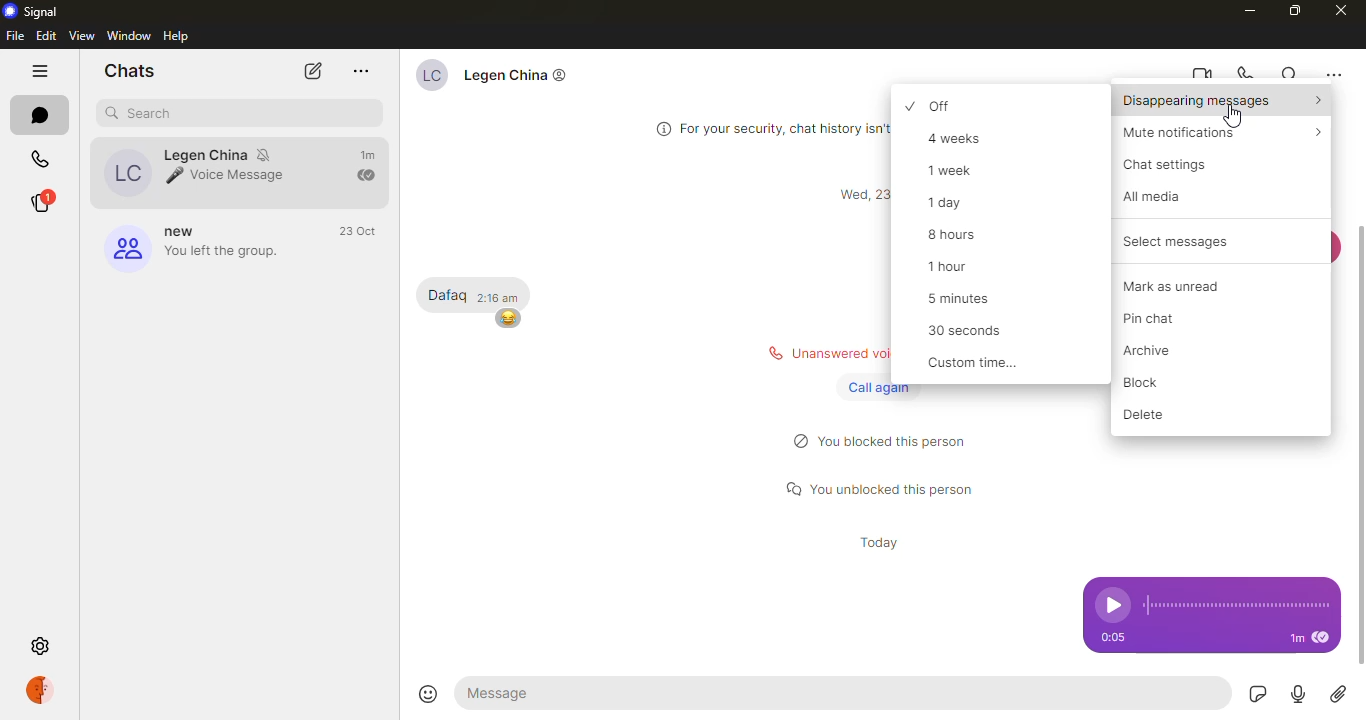  I want to click on message, so click(551, 692).